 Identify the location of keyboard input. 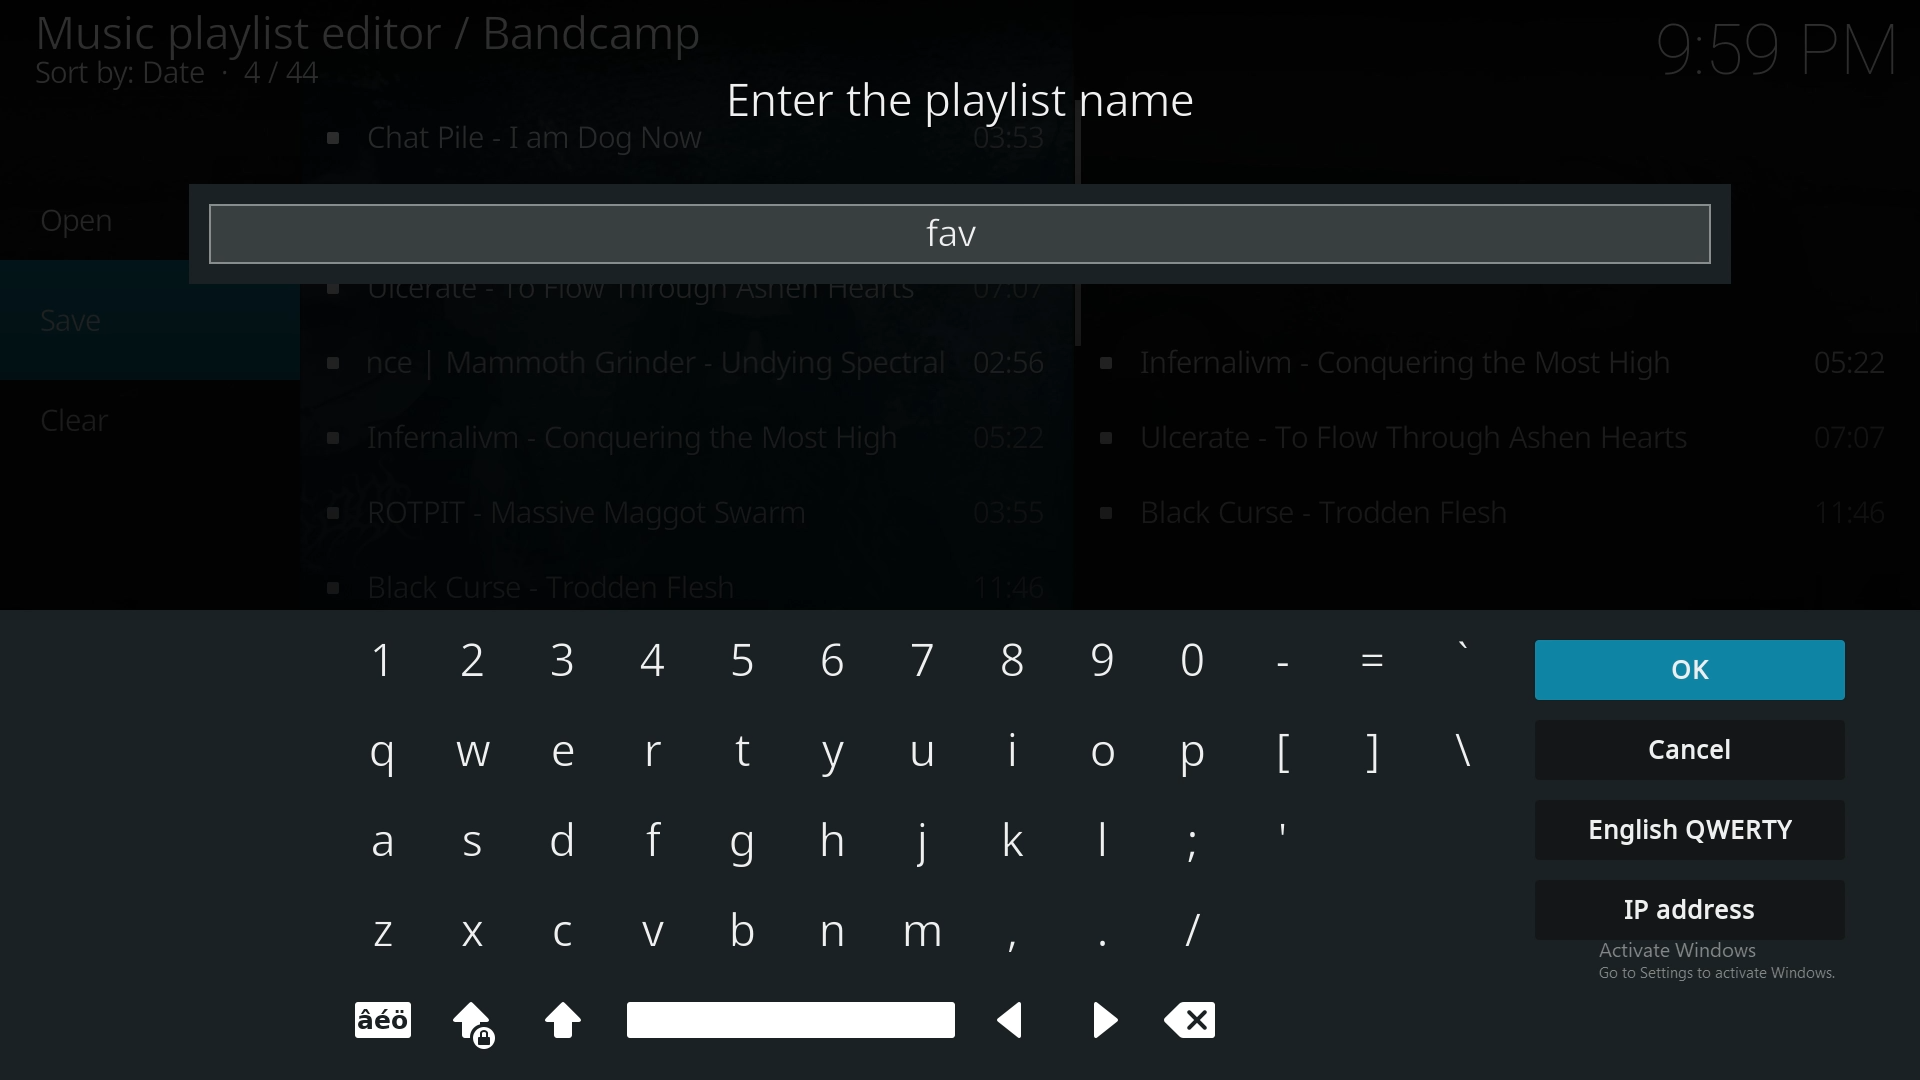
(1288, 829).